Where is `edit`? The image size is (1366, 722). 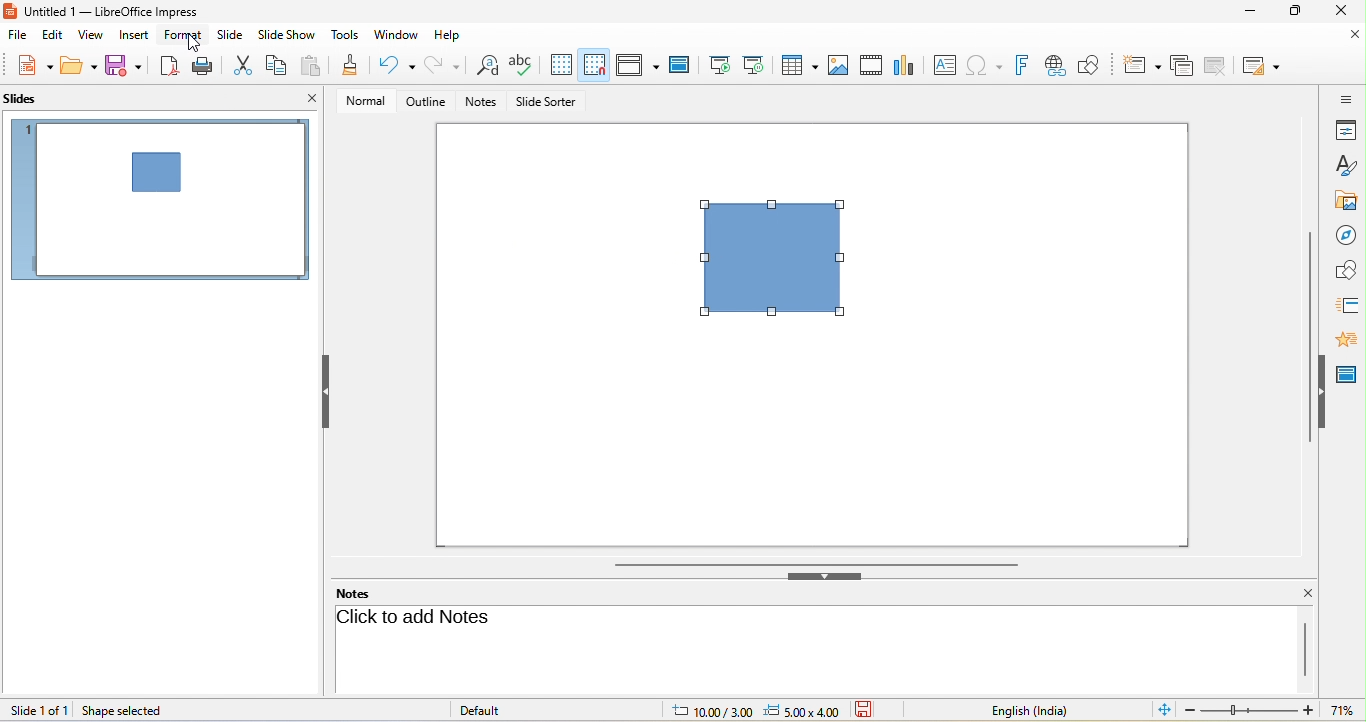
edit is located at coordinates (50, 38).